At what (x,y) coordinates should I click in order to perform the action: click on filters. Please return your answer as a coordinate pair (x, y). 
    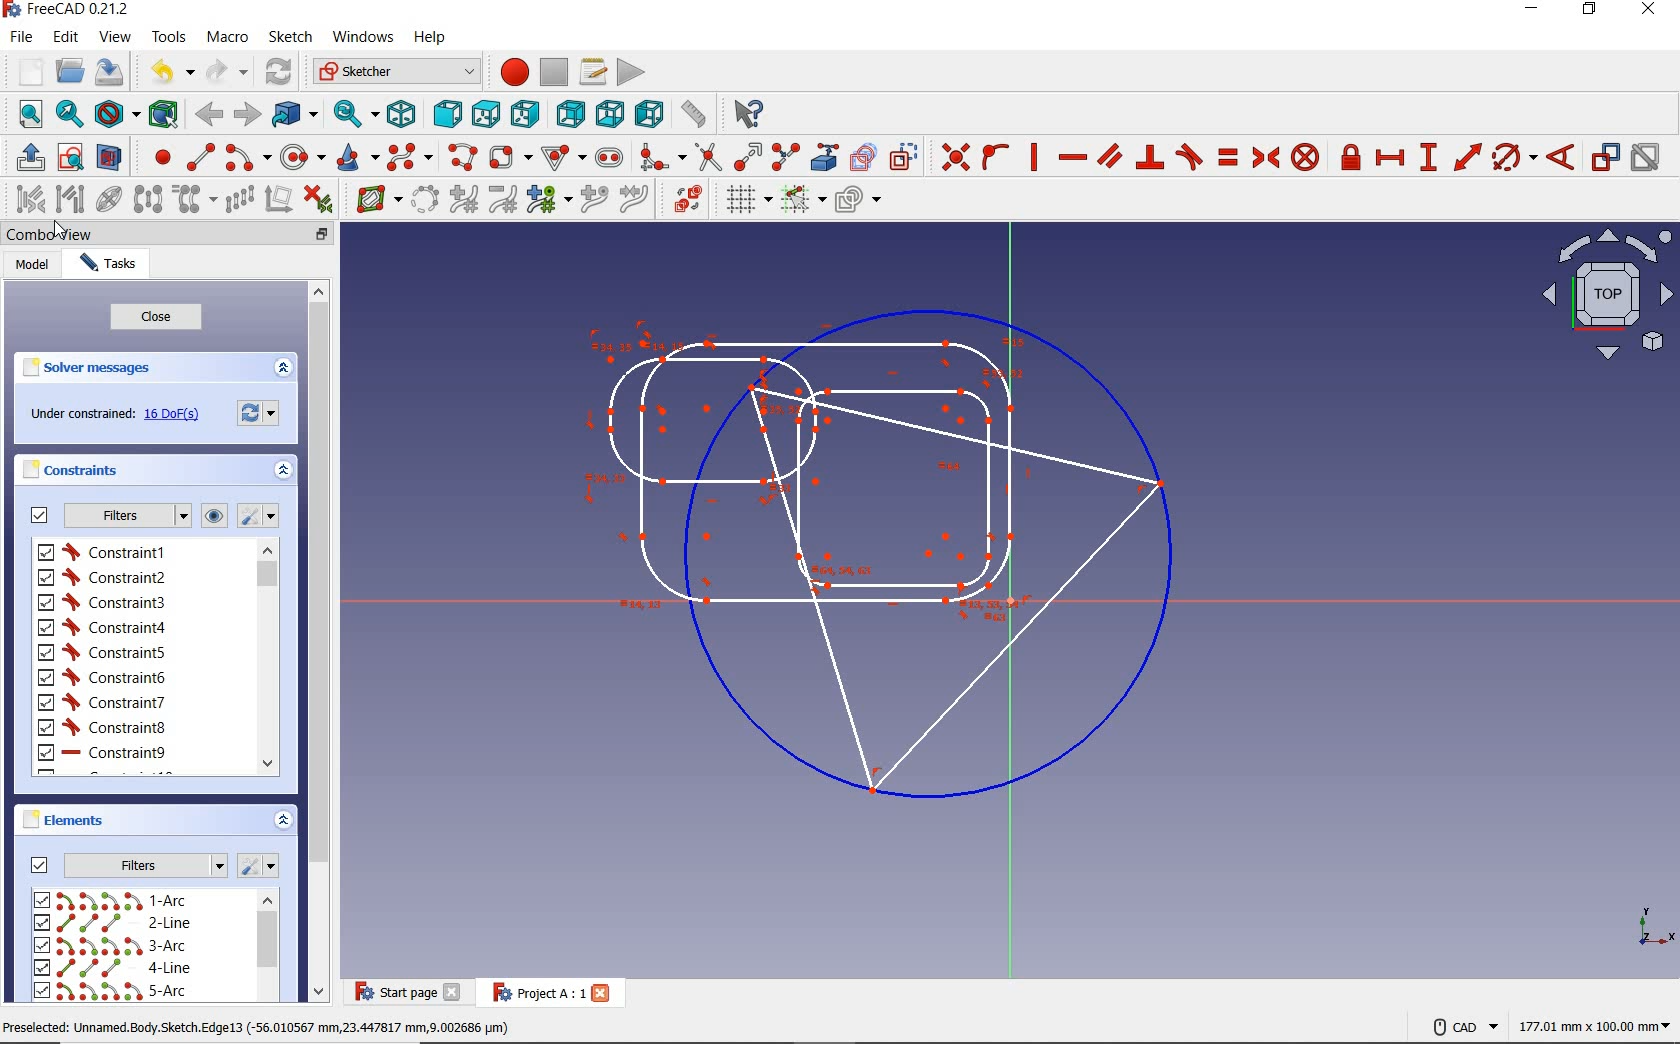
    Looking at the image, I should click on (122, 863).